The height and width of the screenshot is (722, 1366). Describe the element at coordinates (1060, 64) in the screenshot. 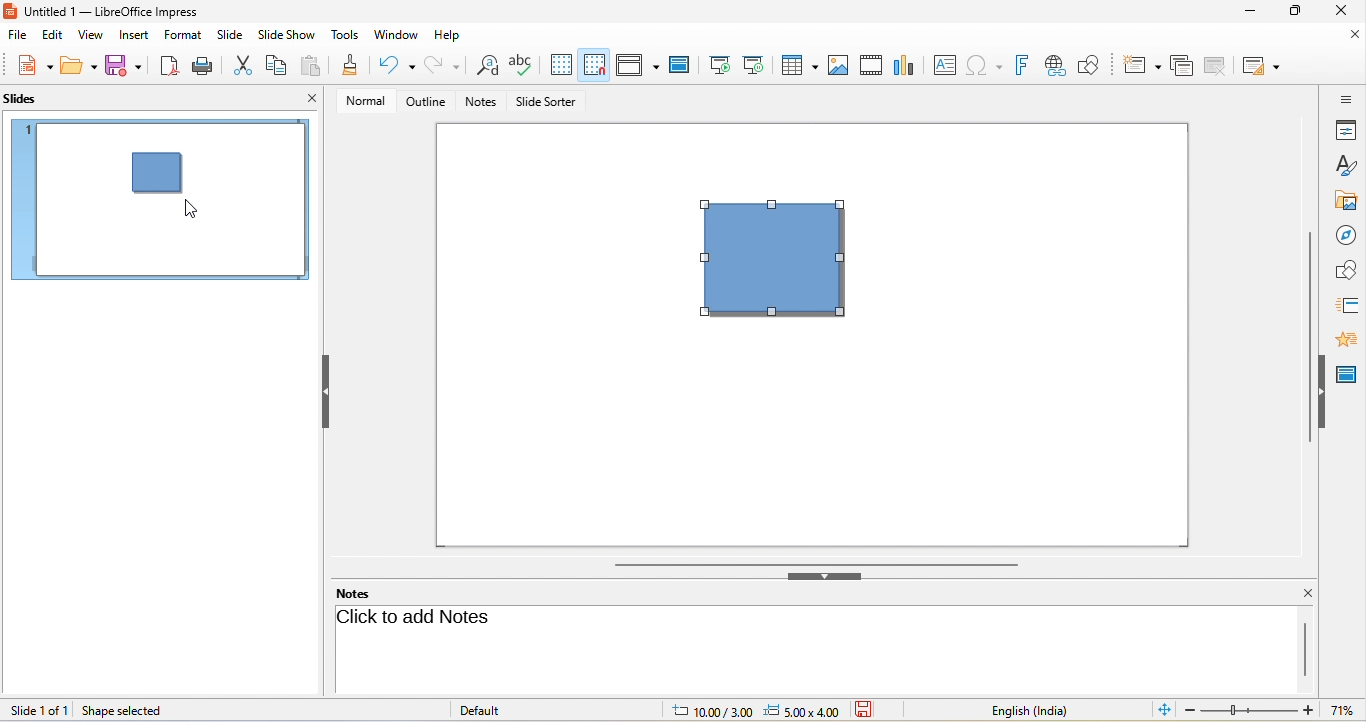

I see `hyperlink` at that location.